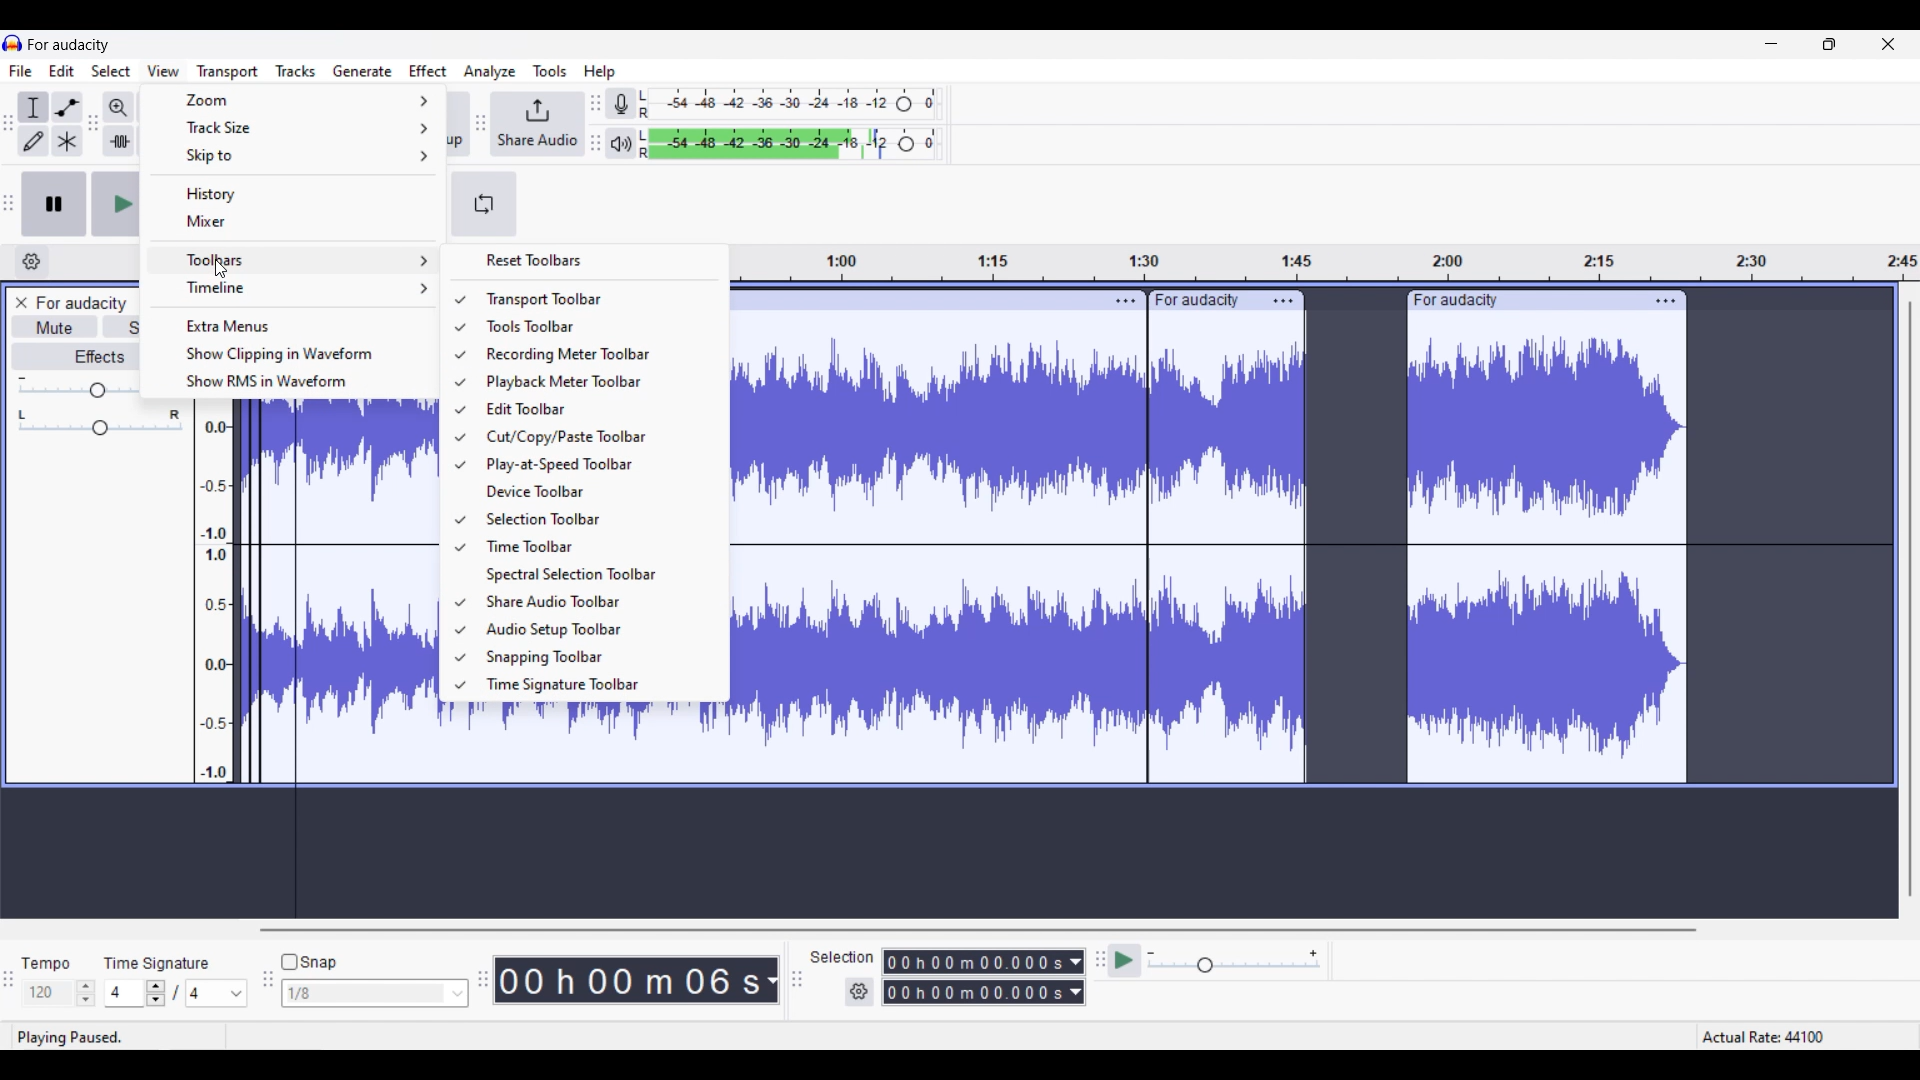 The image size is (1920, 1080). Describe the element at coordinates (100, 422) in the screenshot. I see `Pan slider` at that location.